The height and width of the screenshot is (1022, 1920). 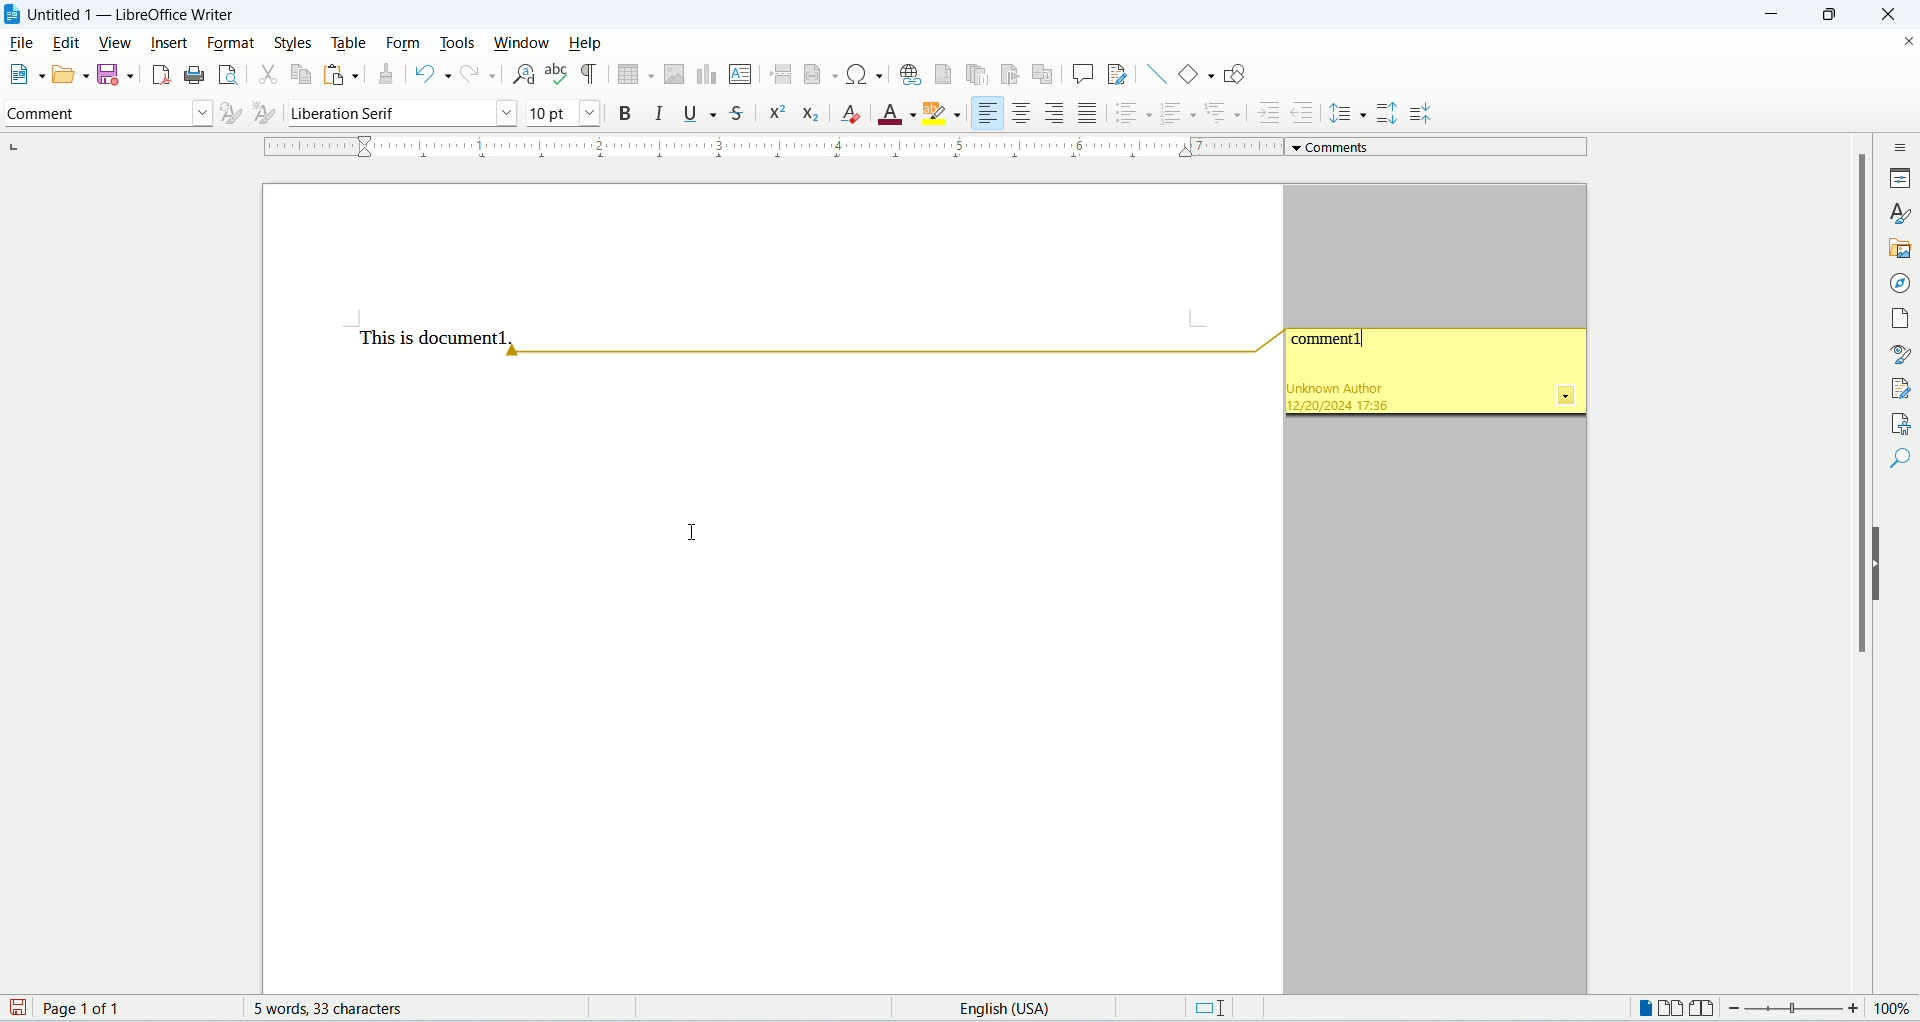 What do you see at coordinates (1234, 72) in the screenshot?
I see `draw function` at bounding box center [1234, 72].